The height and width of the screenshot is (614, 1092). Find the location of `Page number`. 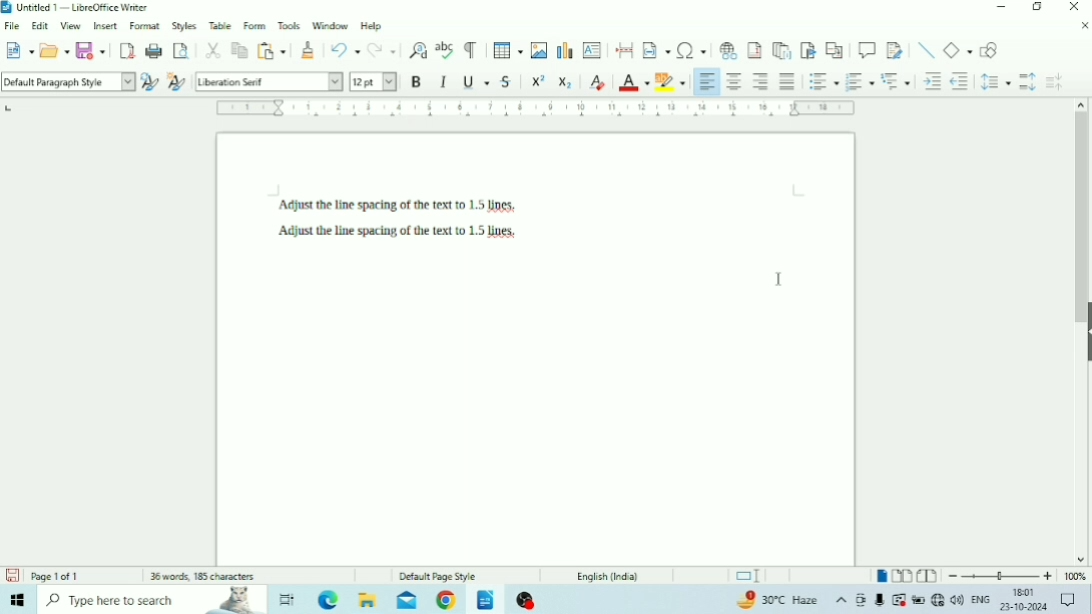

Page number is located at coordinates (56, 576).